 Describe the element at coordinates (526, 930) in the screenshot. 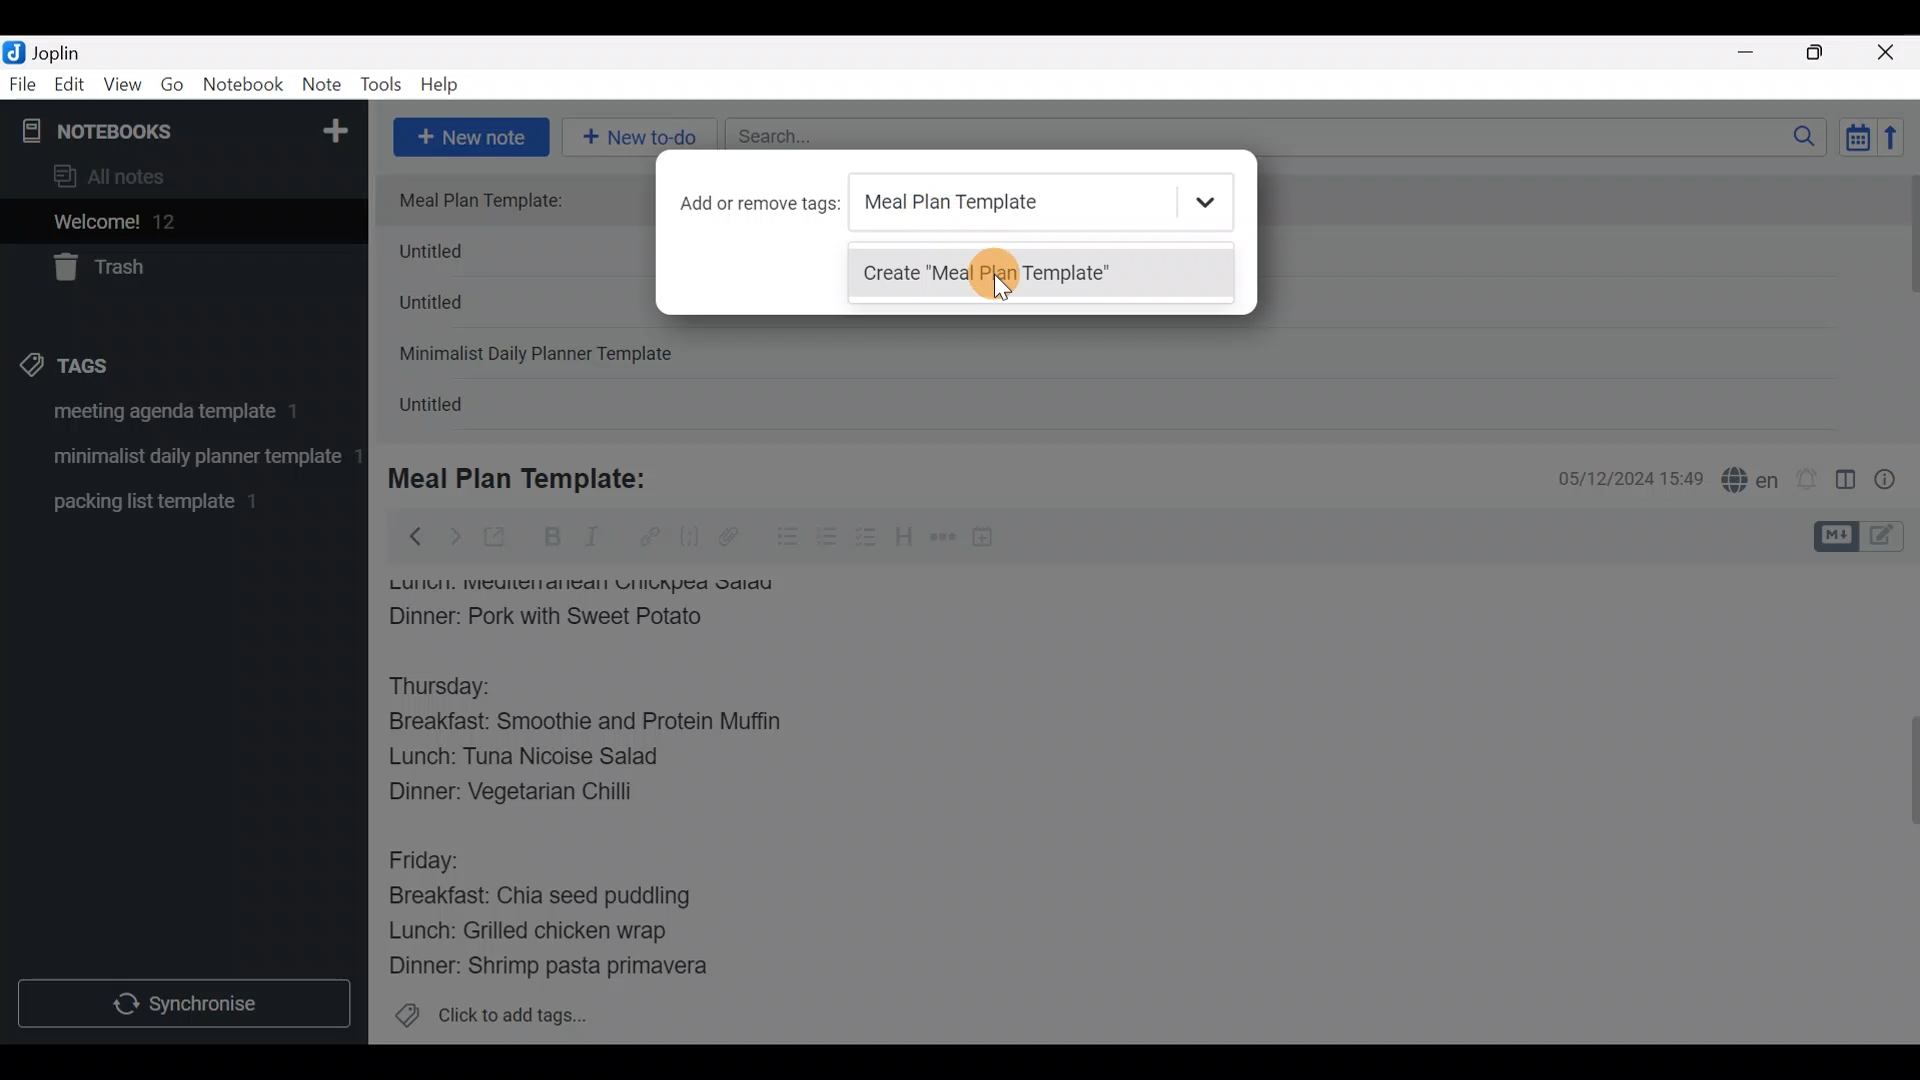

I see `Lunch: Grilled chicken wrap` at that location.